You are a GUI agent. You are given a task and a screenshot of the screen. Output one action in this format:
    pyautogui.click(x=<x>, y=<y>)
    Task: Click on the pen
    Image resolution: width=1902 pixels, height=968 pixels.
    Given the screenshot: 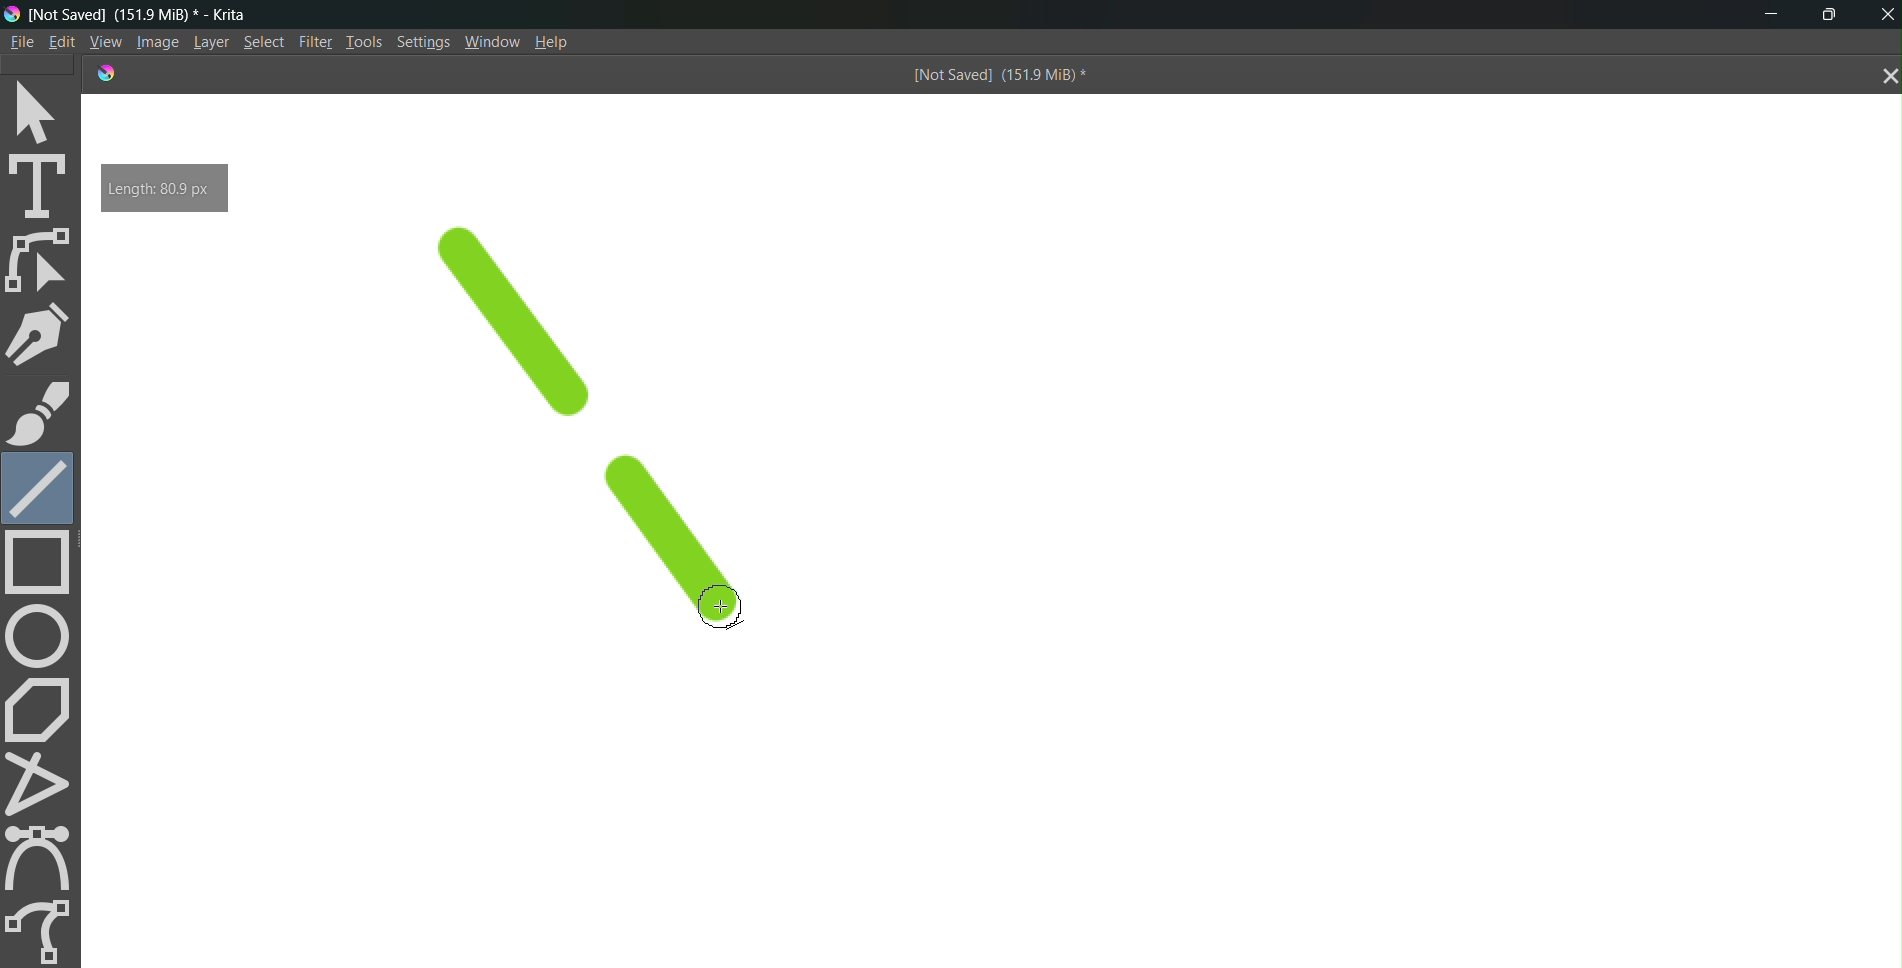 What is the action you would take?
    pyautogui.click(x=43, y=334)
    